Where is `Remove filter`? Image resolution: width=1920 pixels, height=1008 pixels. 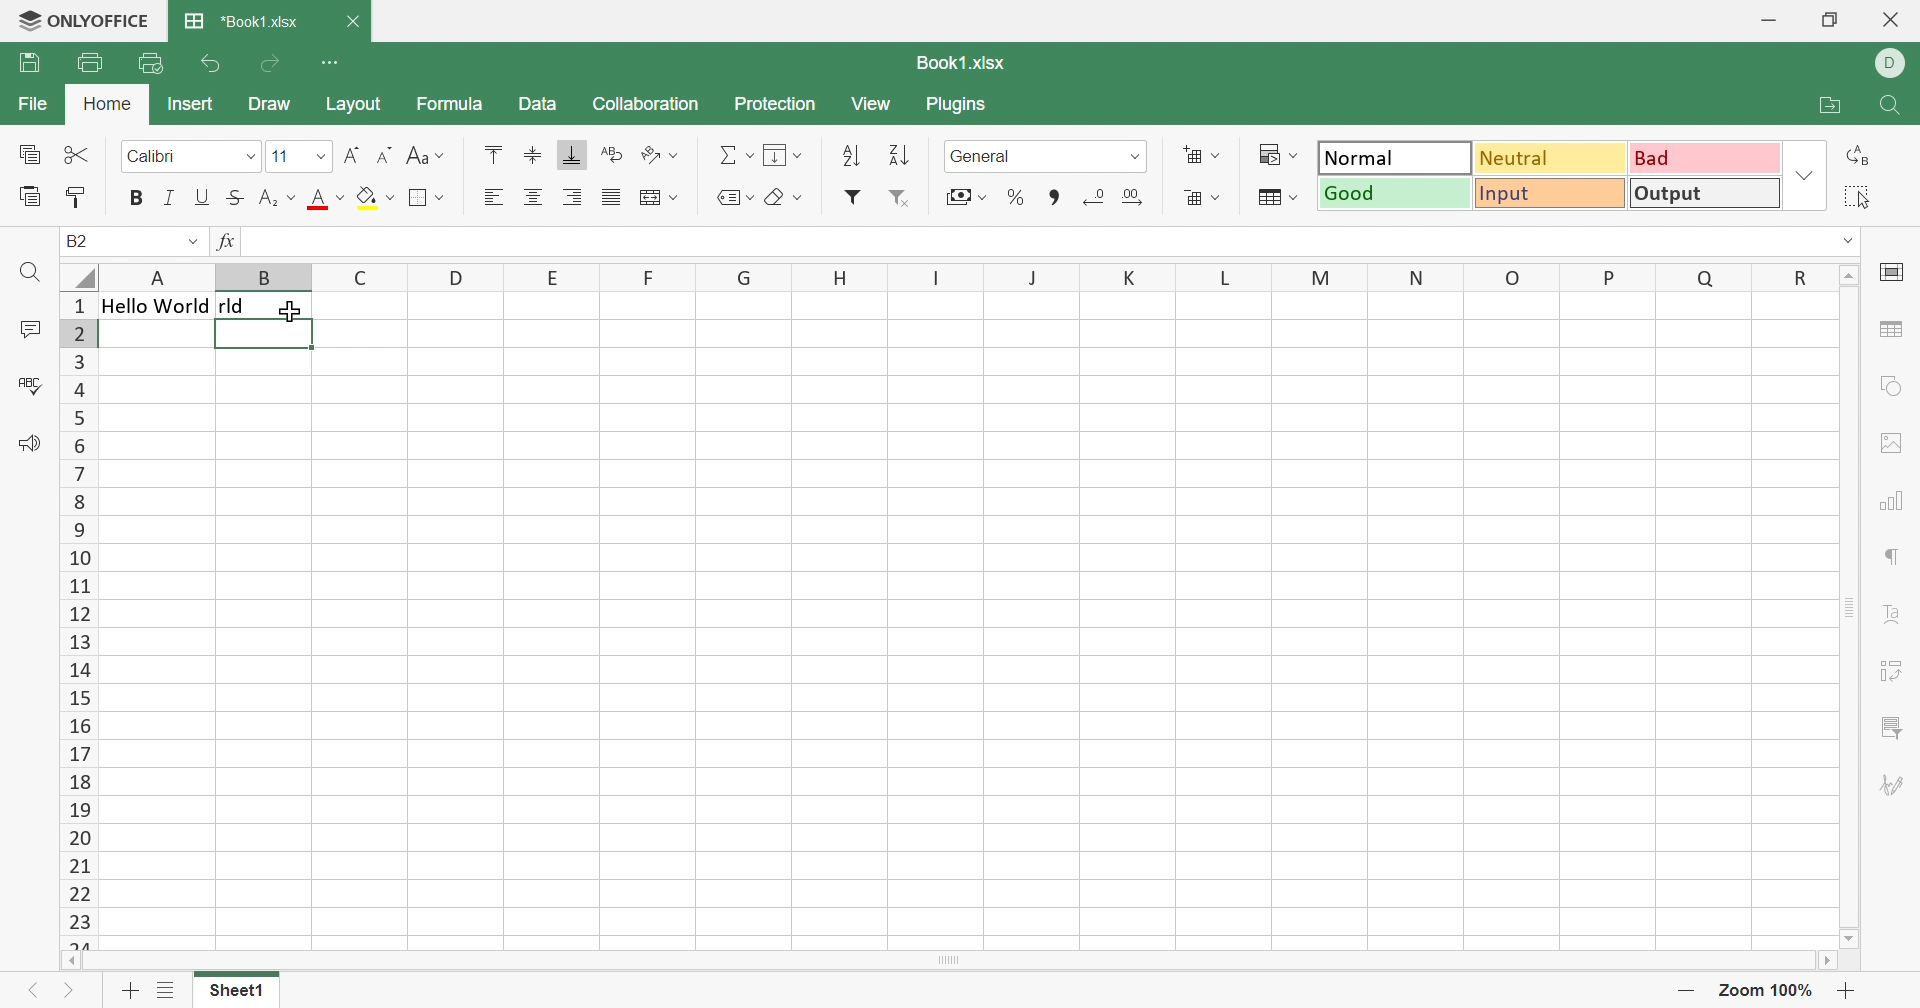 Remove filter is located at coordinates (898, 197).